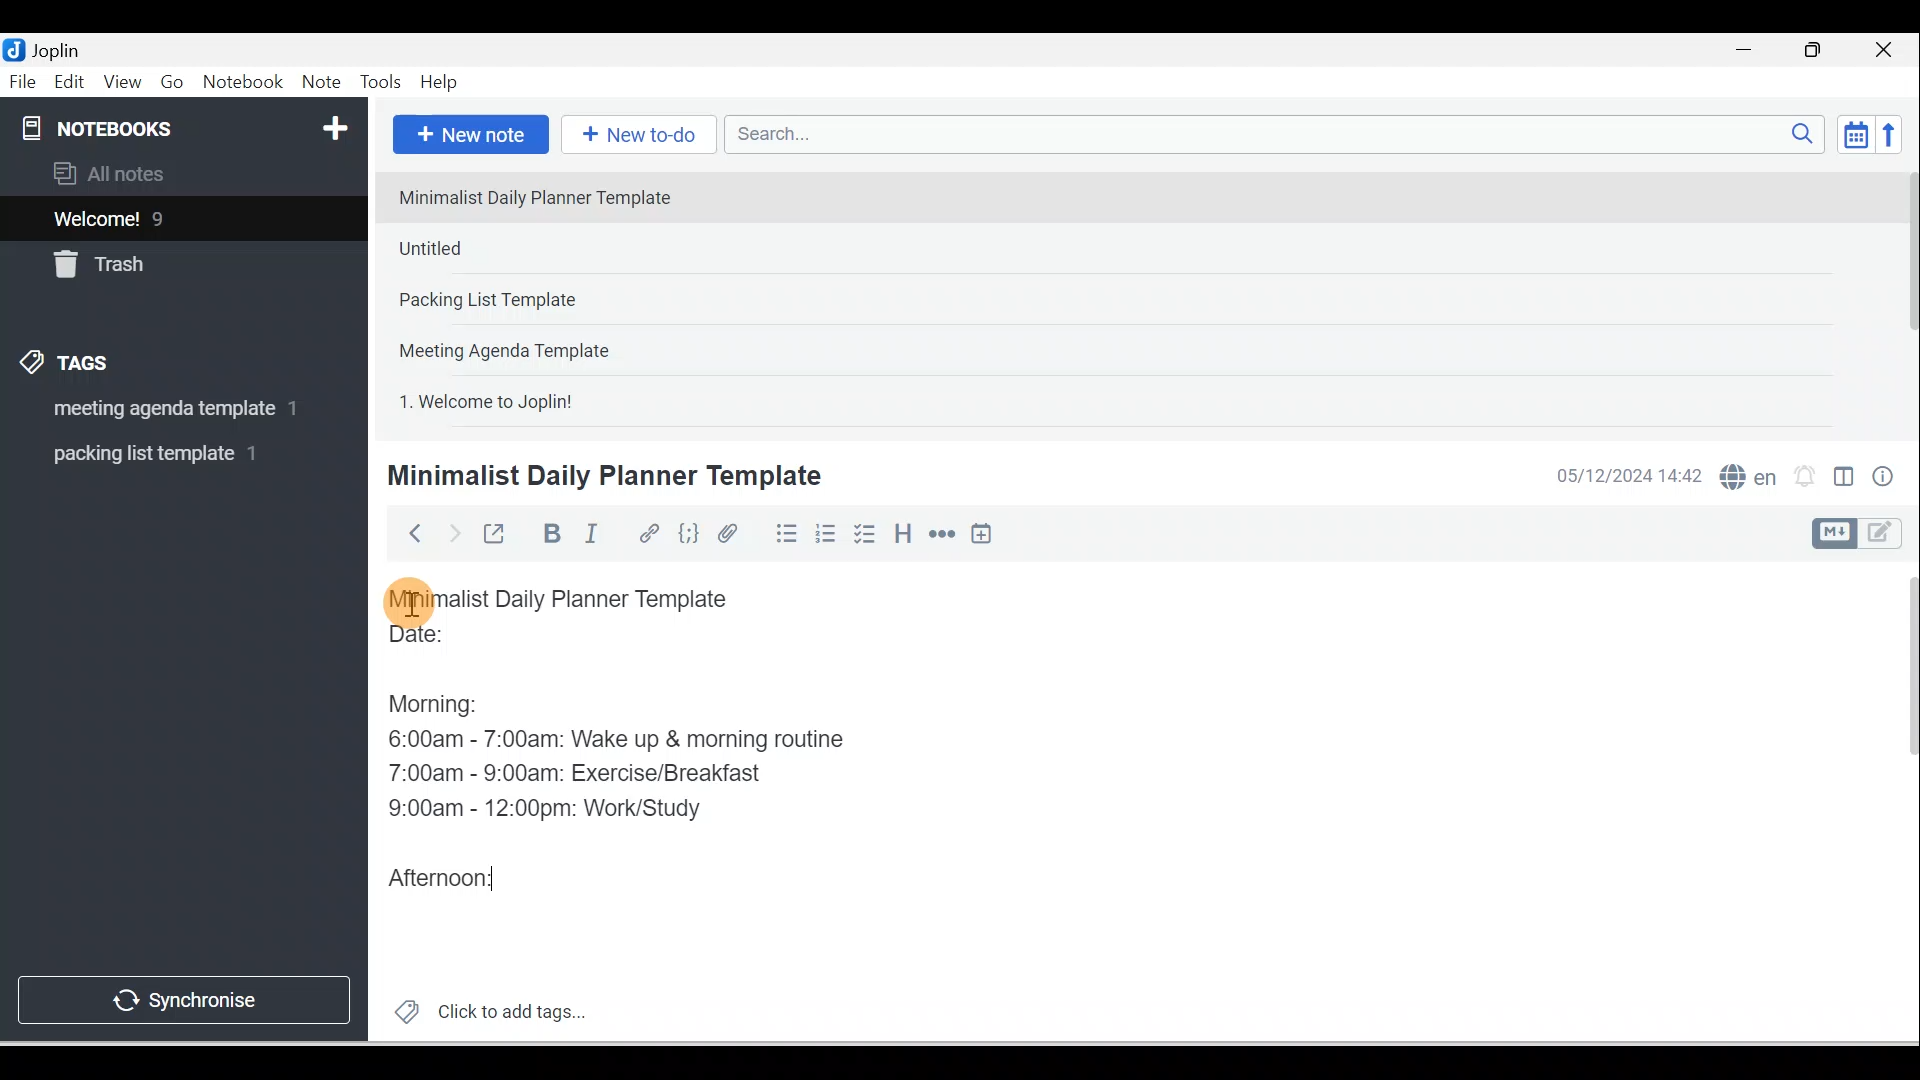  Describe the element at coordinates (601, 476) in the screenshot. I see `Minimalist Daily Planner Template` at that location.